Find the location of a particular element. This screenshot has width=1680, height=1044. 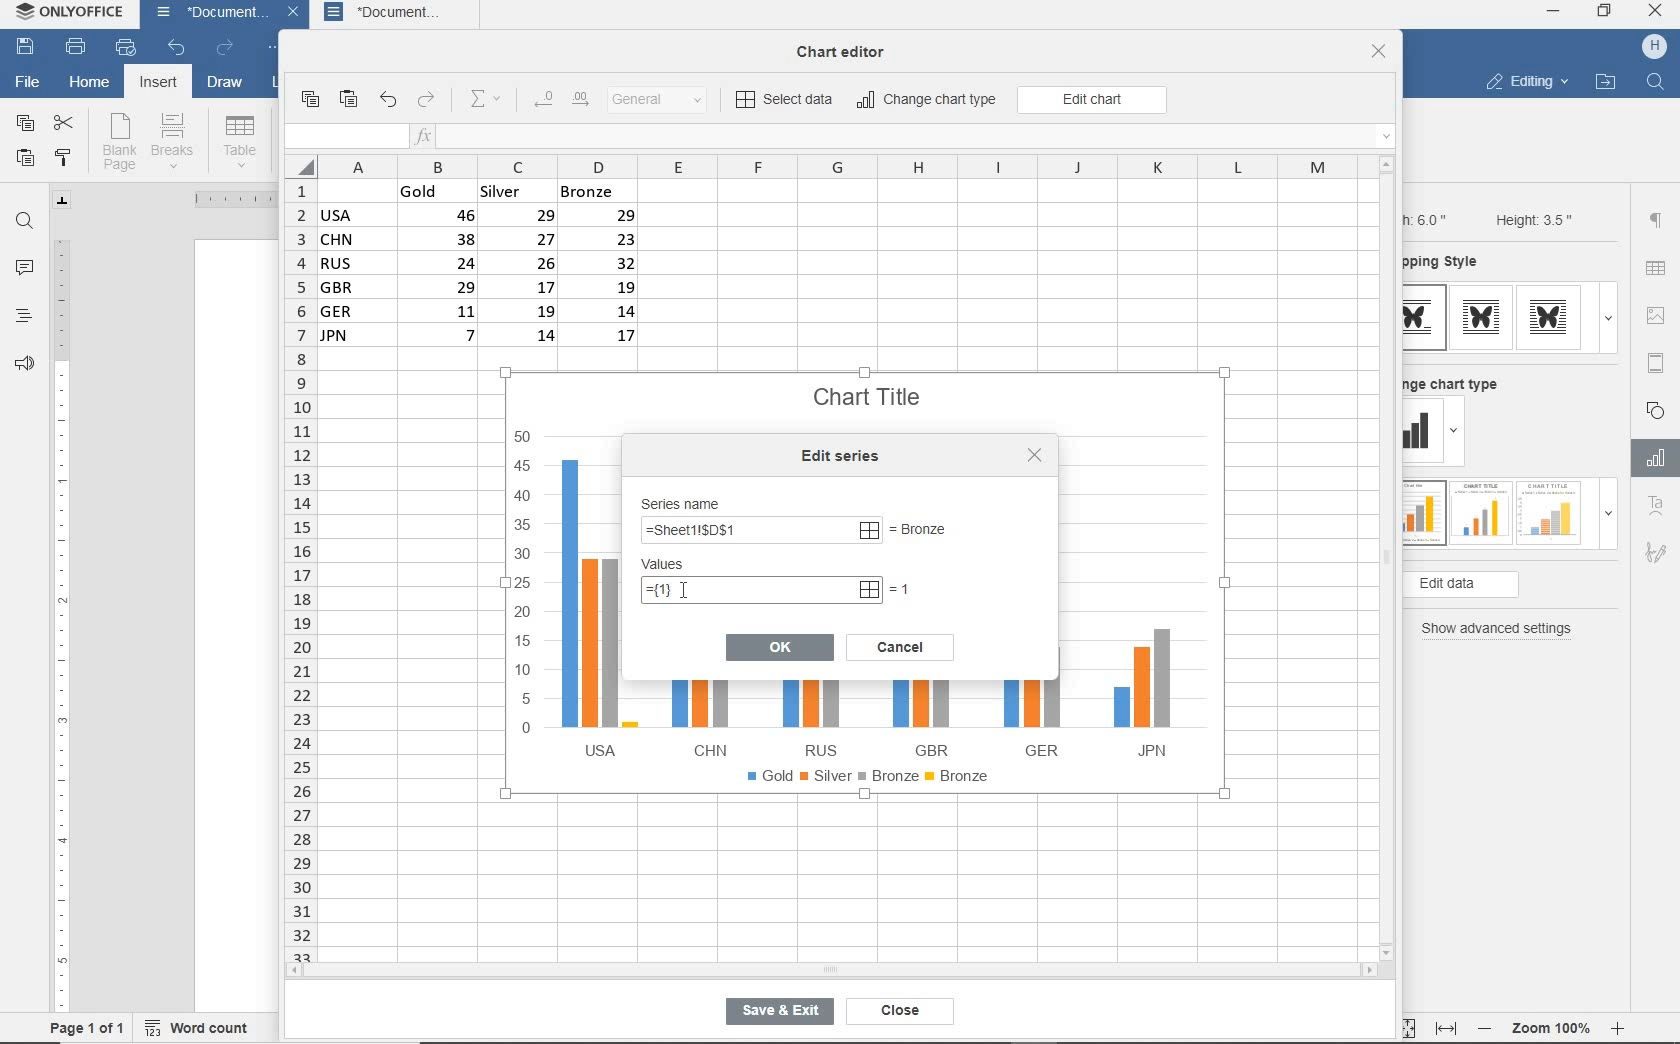

system name is located at coordinates (73, 16).